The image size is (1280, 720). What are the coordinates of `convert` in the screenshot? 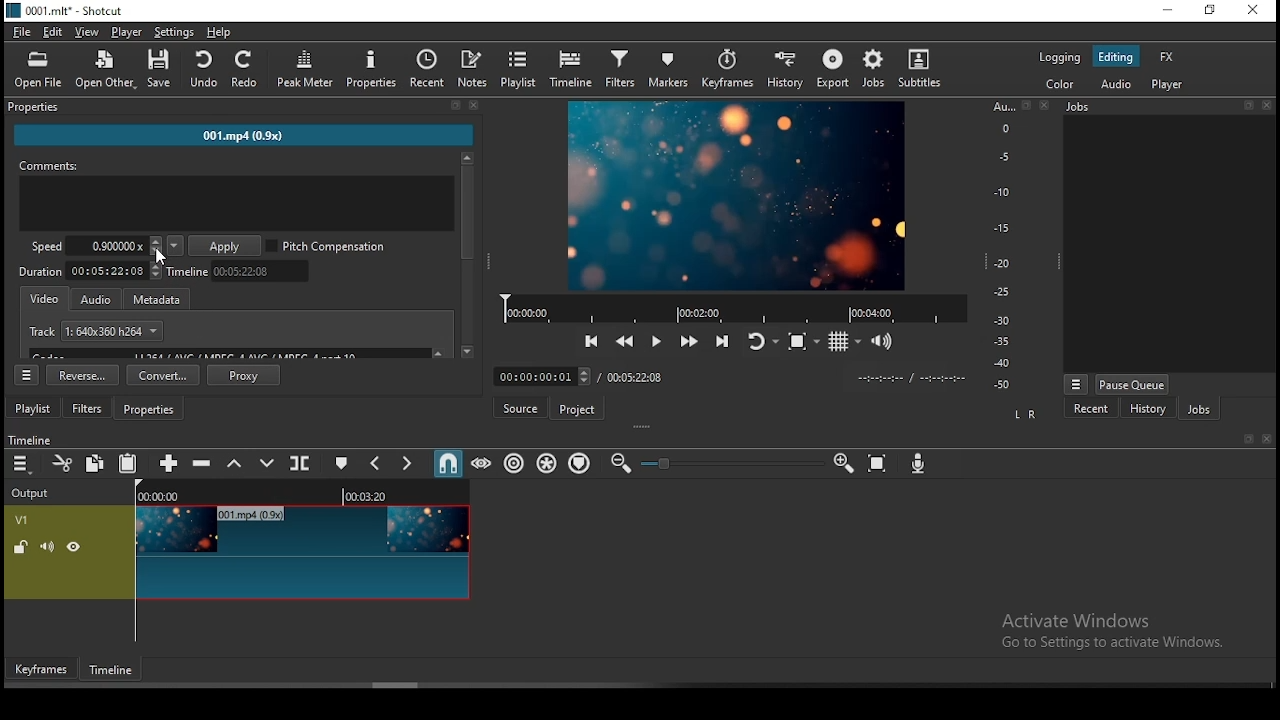 It's located at (164, 374).